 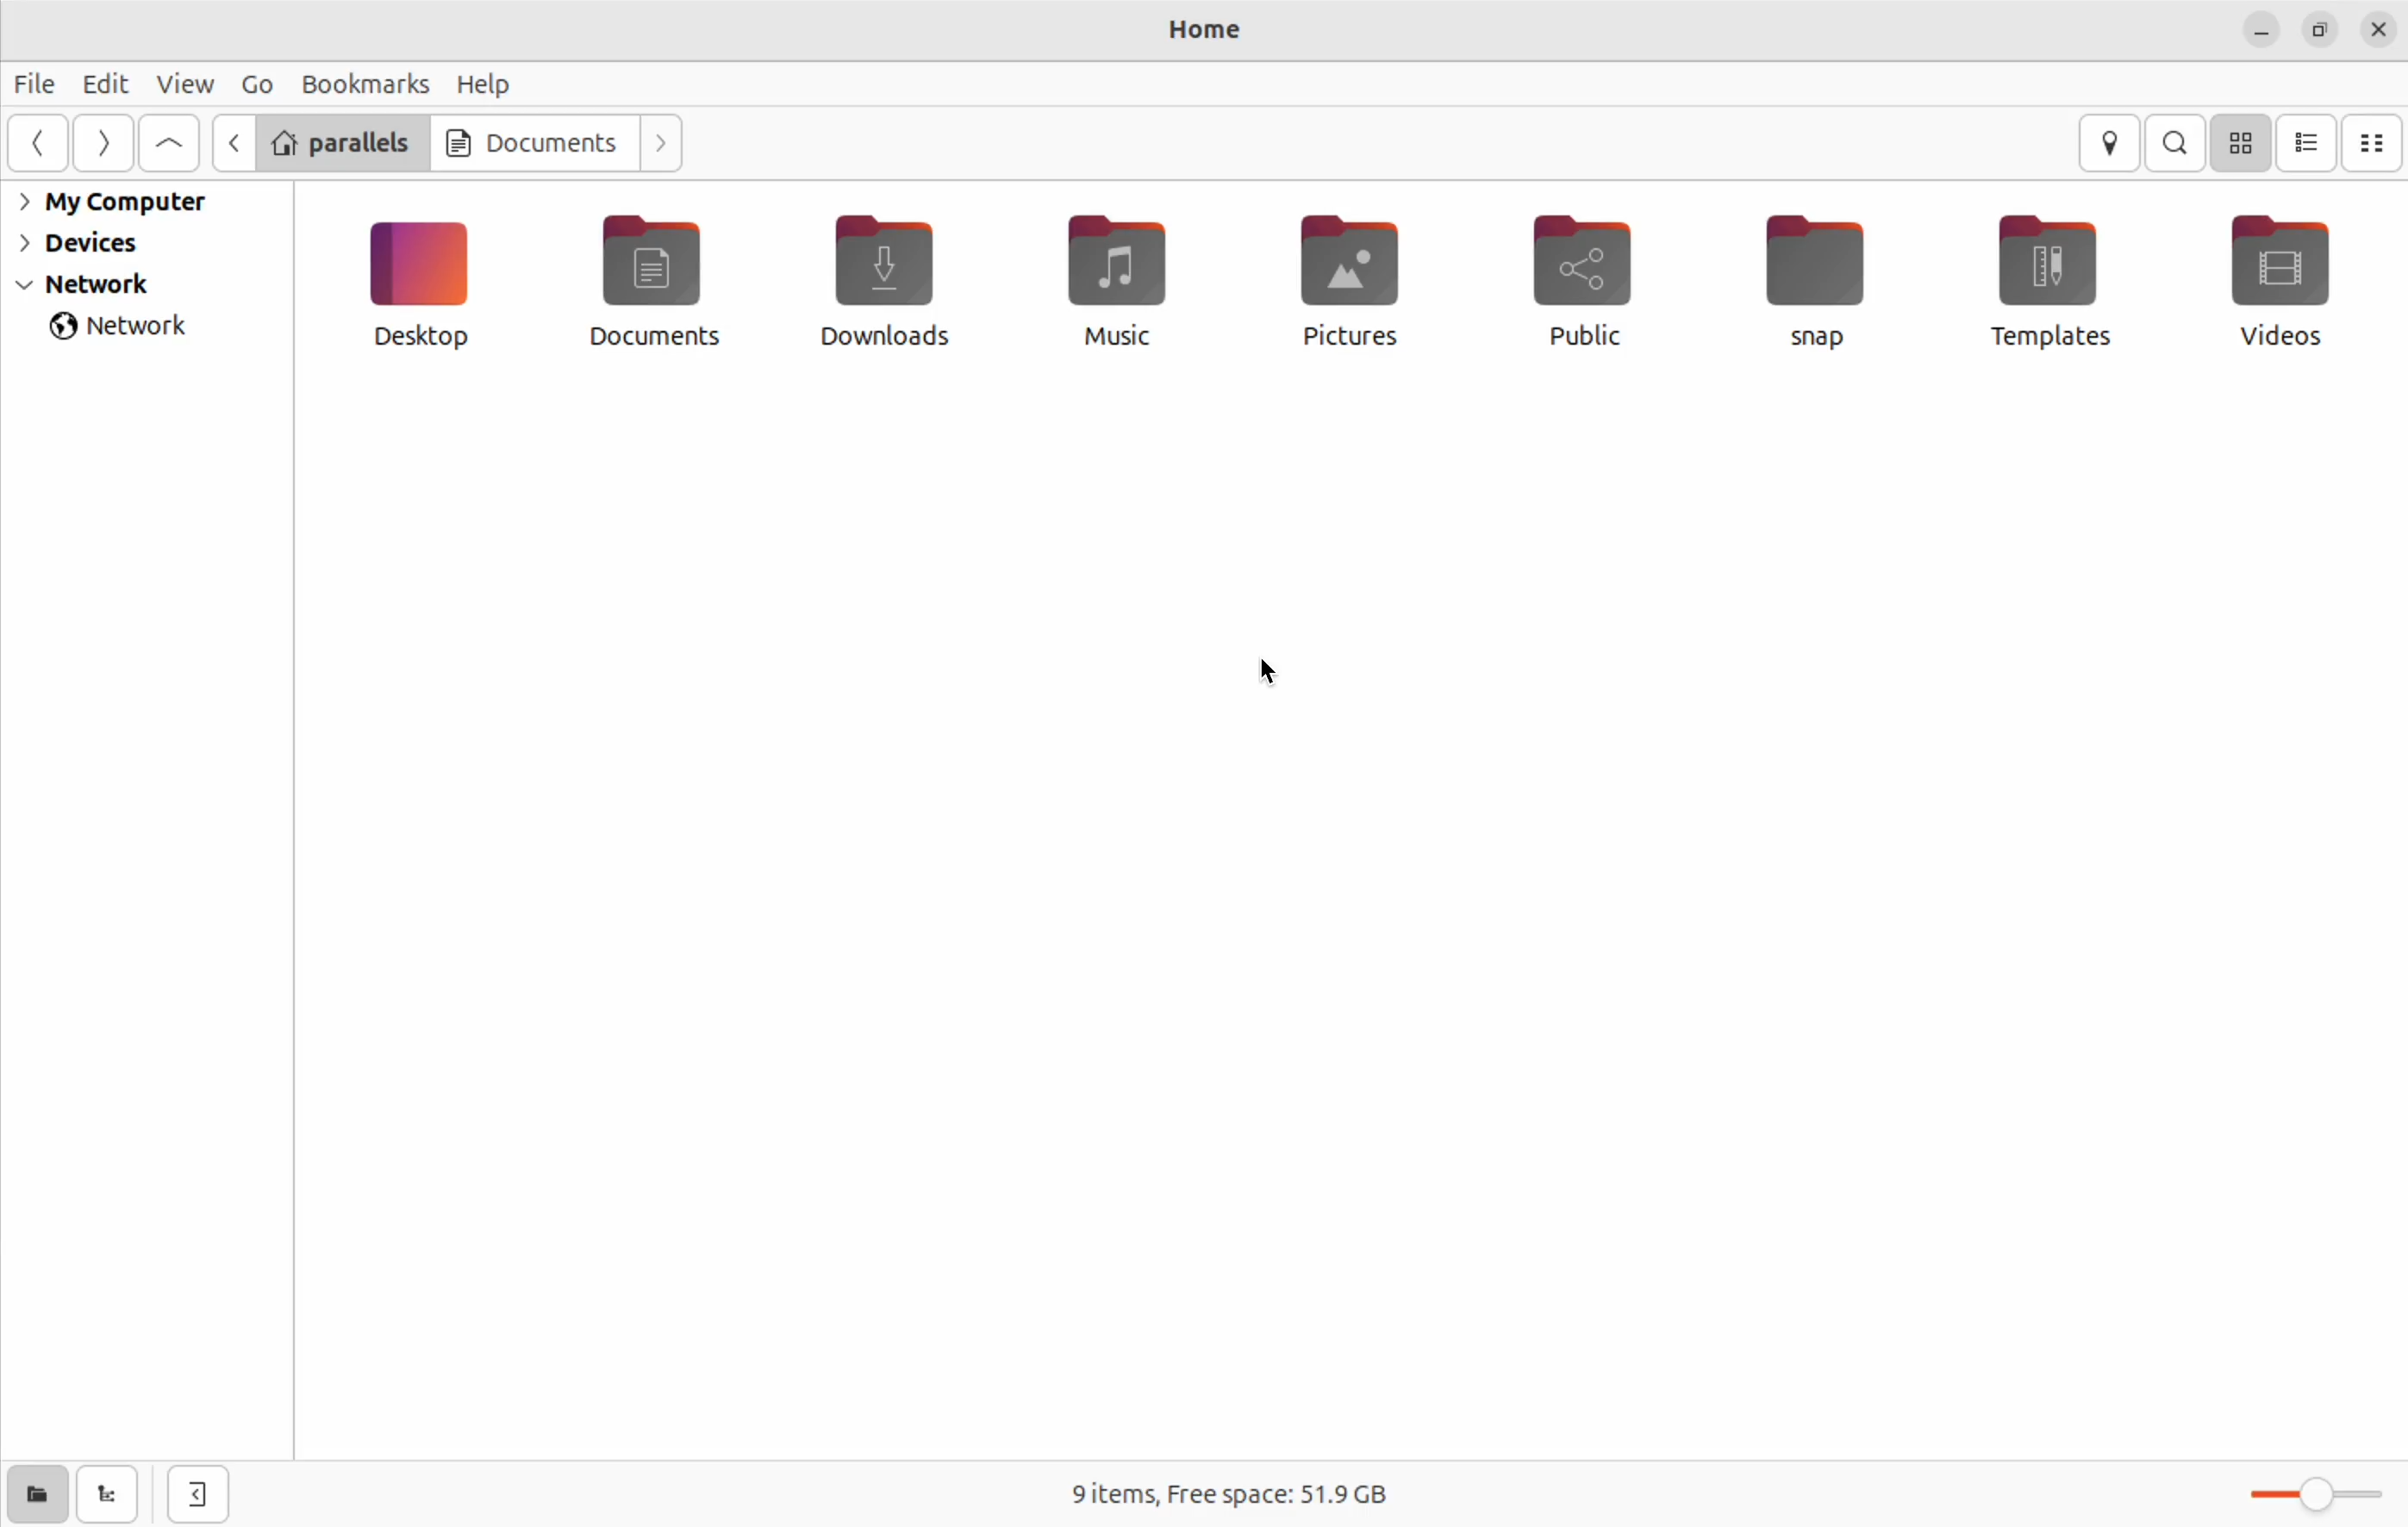 I want to click on show places, so click(x=32, y=1499).